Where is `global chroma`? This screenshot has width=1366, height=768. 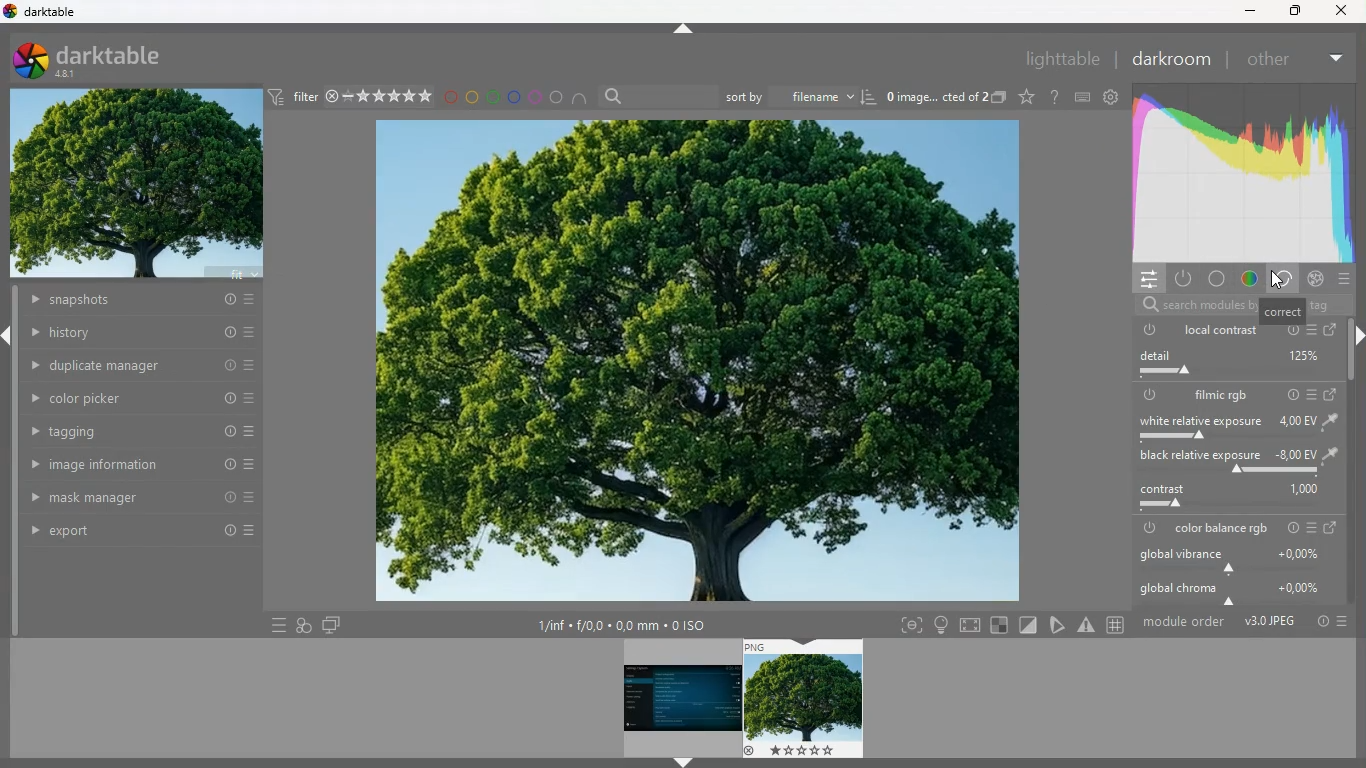
global chroma is located at coordinates (1232, 592).